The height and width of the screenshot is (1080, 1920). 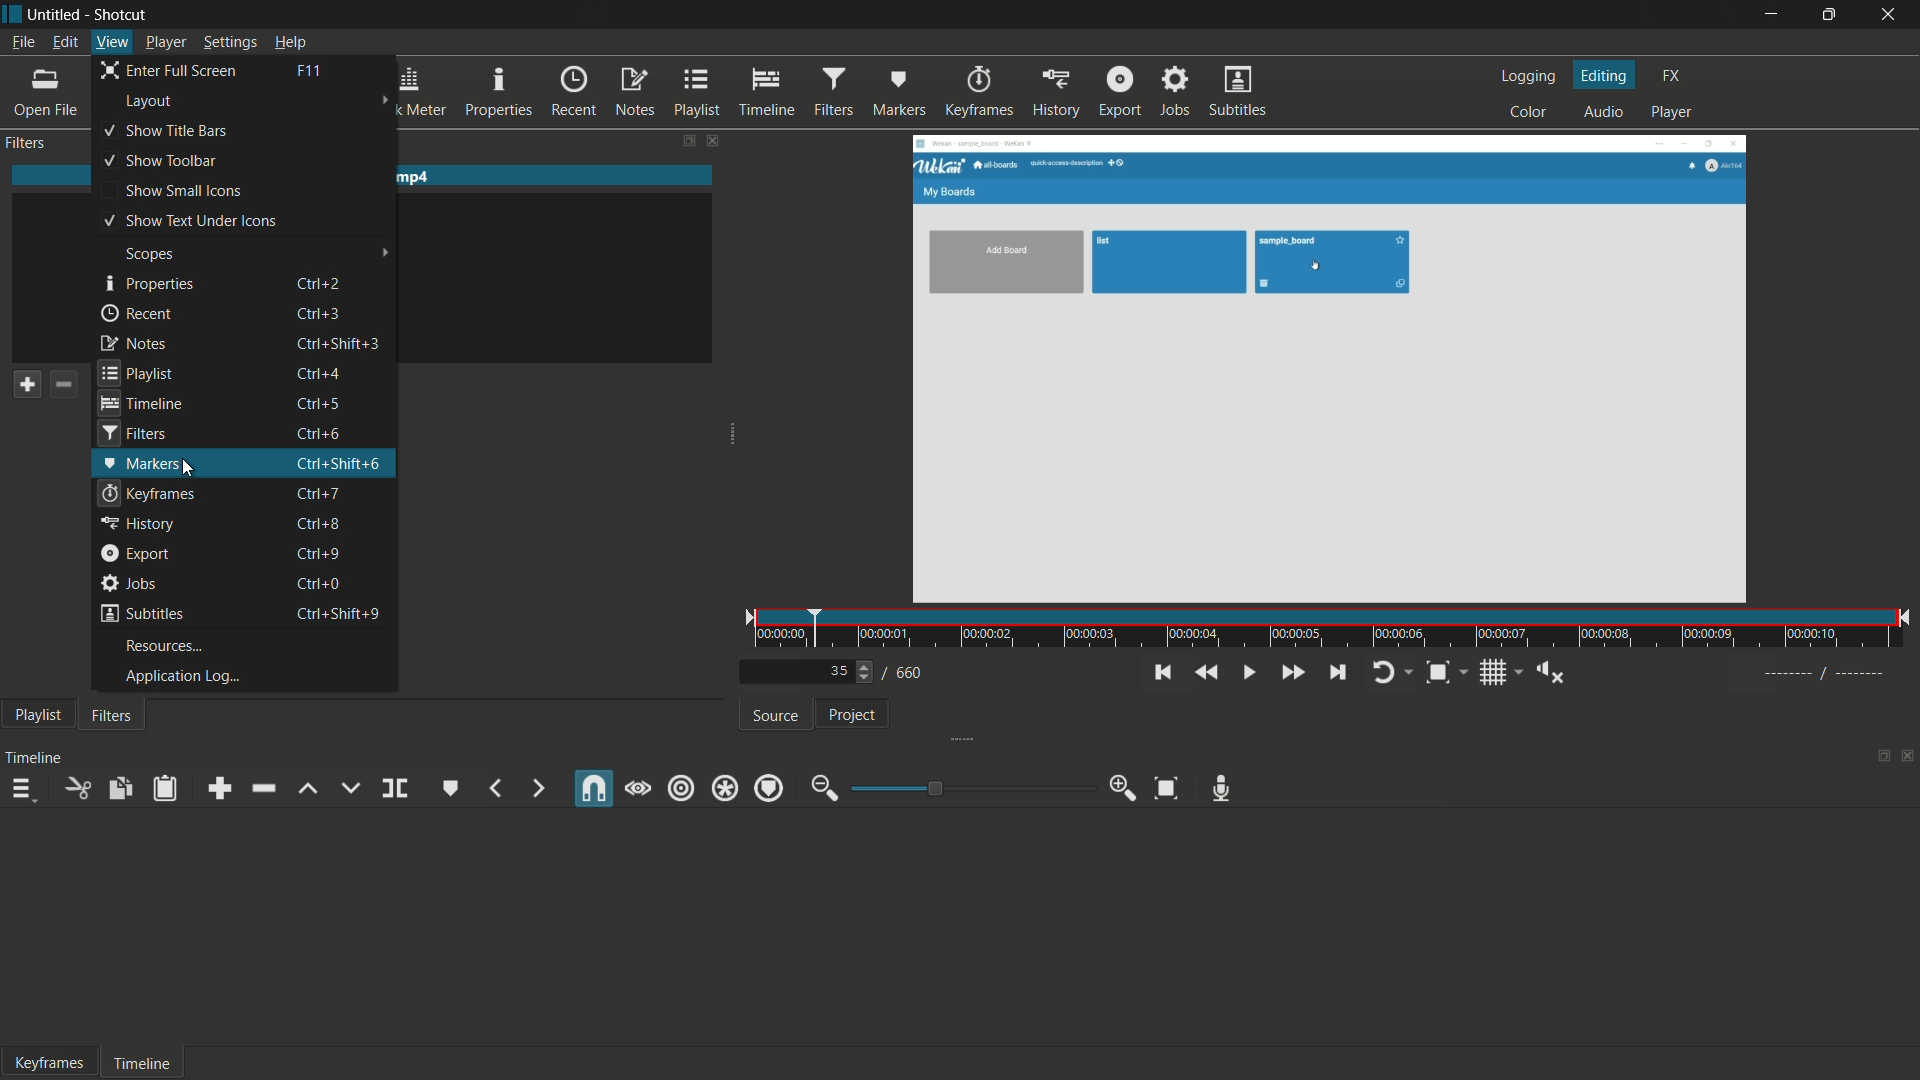 What do you see at coordinates (499, 94) in the screenshot?
I see `properties` at bounding box center [499, 94].